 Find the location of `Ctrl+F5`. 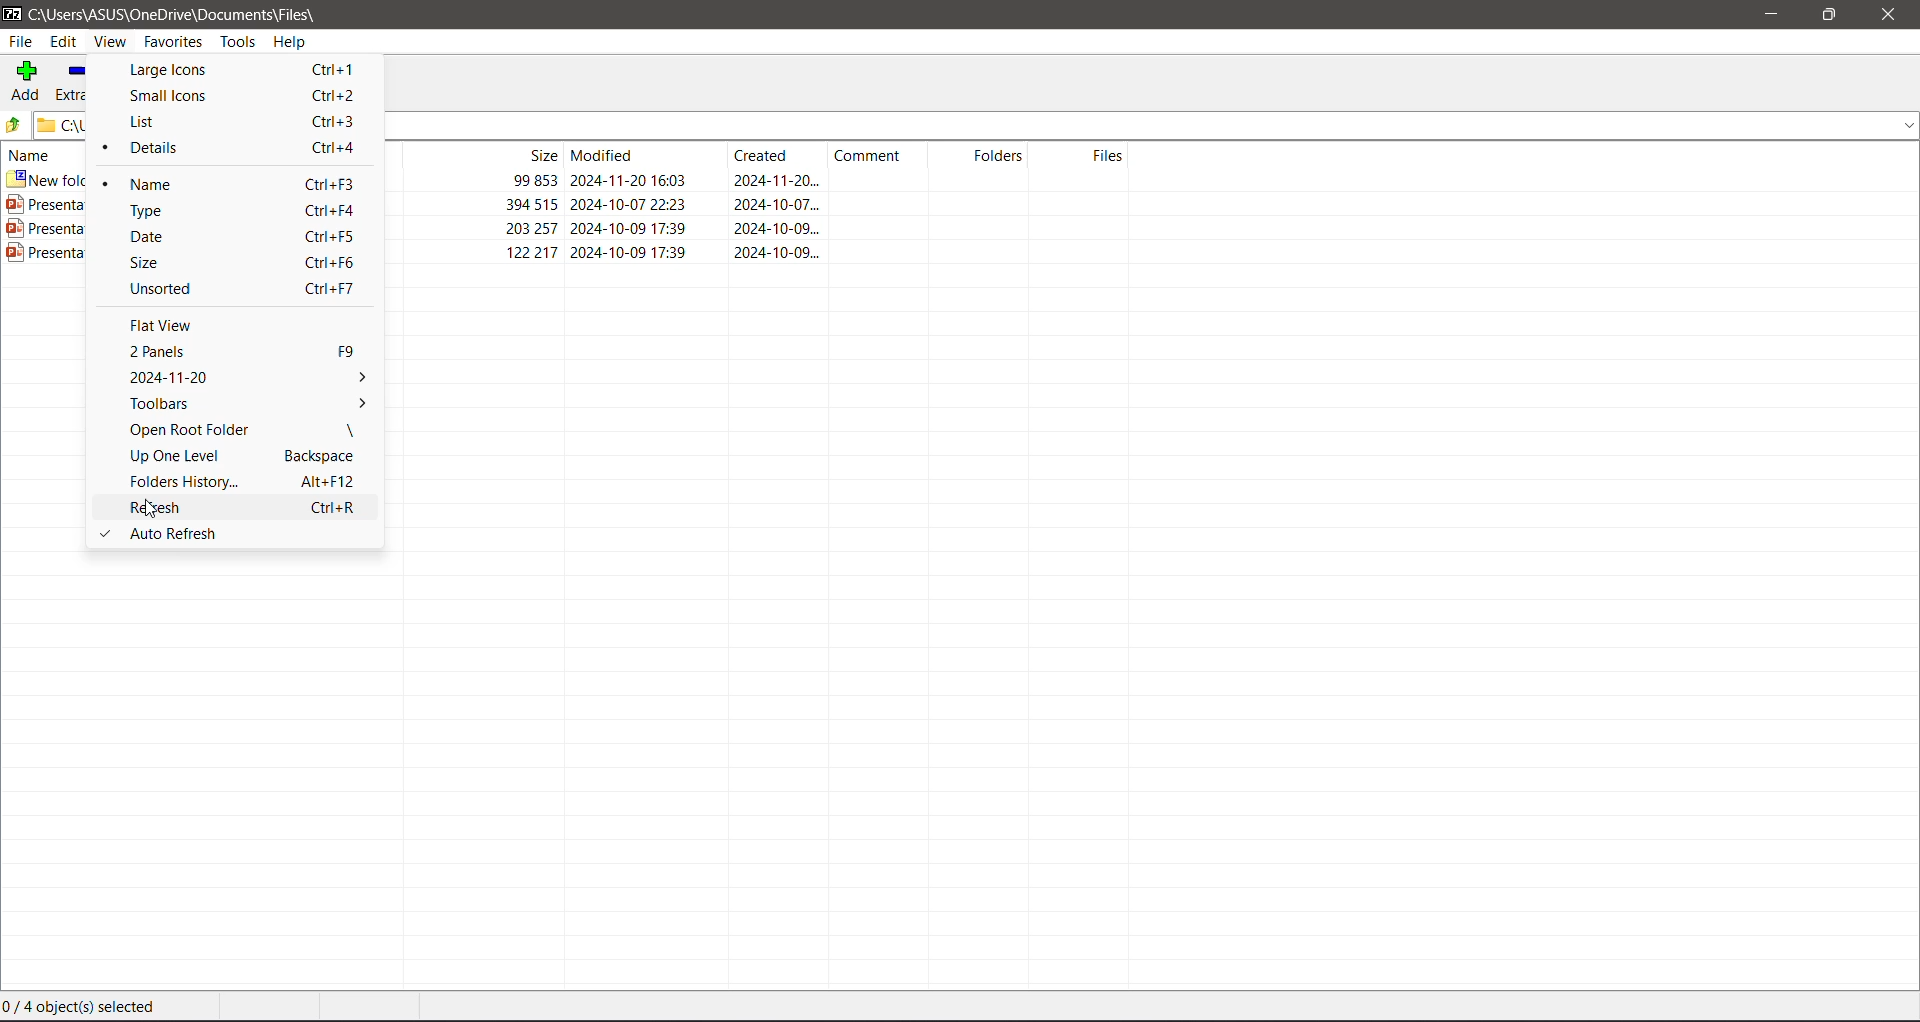

Ctrl+F5 is located at coordinates (333, 235).